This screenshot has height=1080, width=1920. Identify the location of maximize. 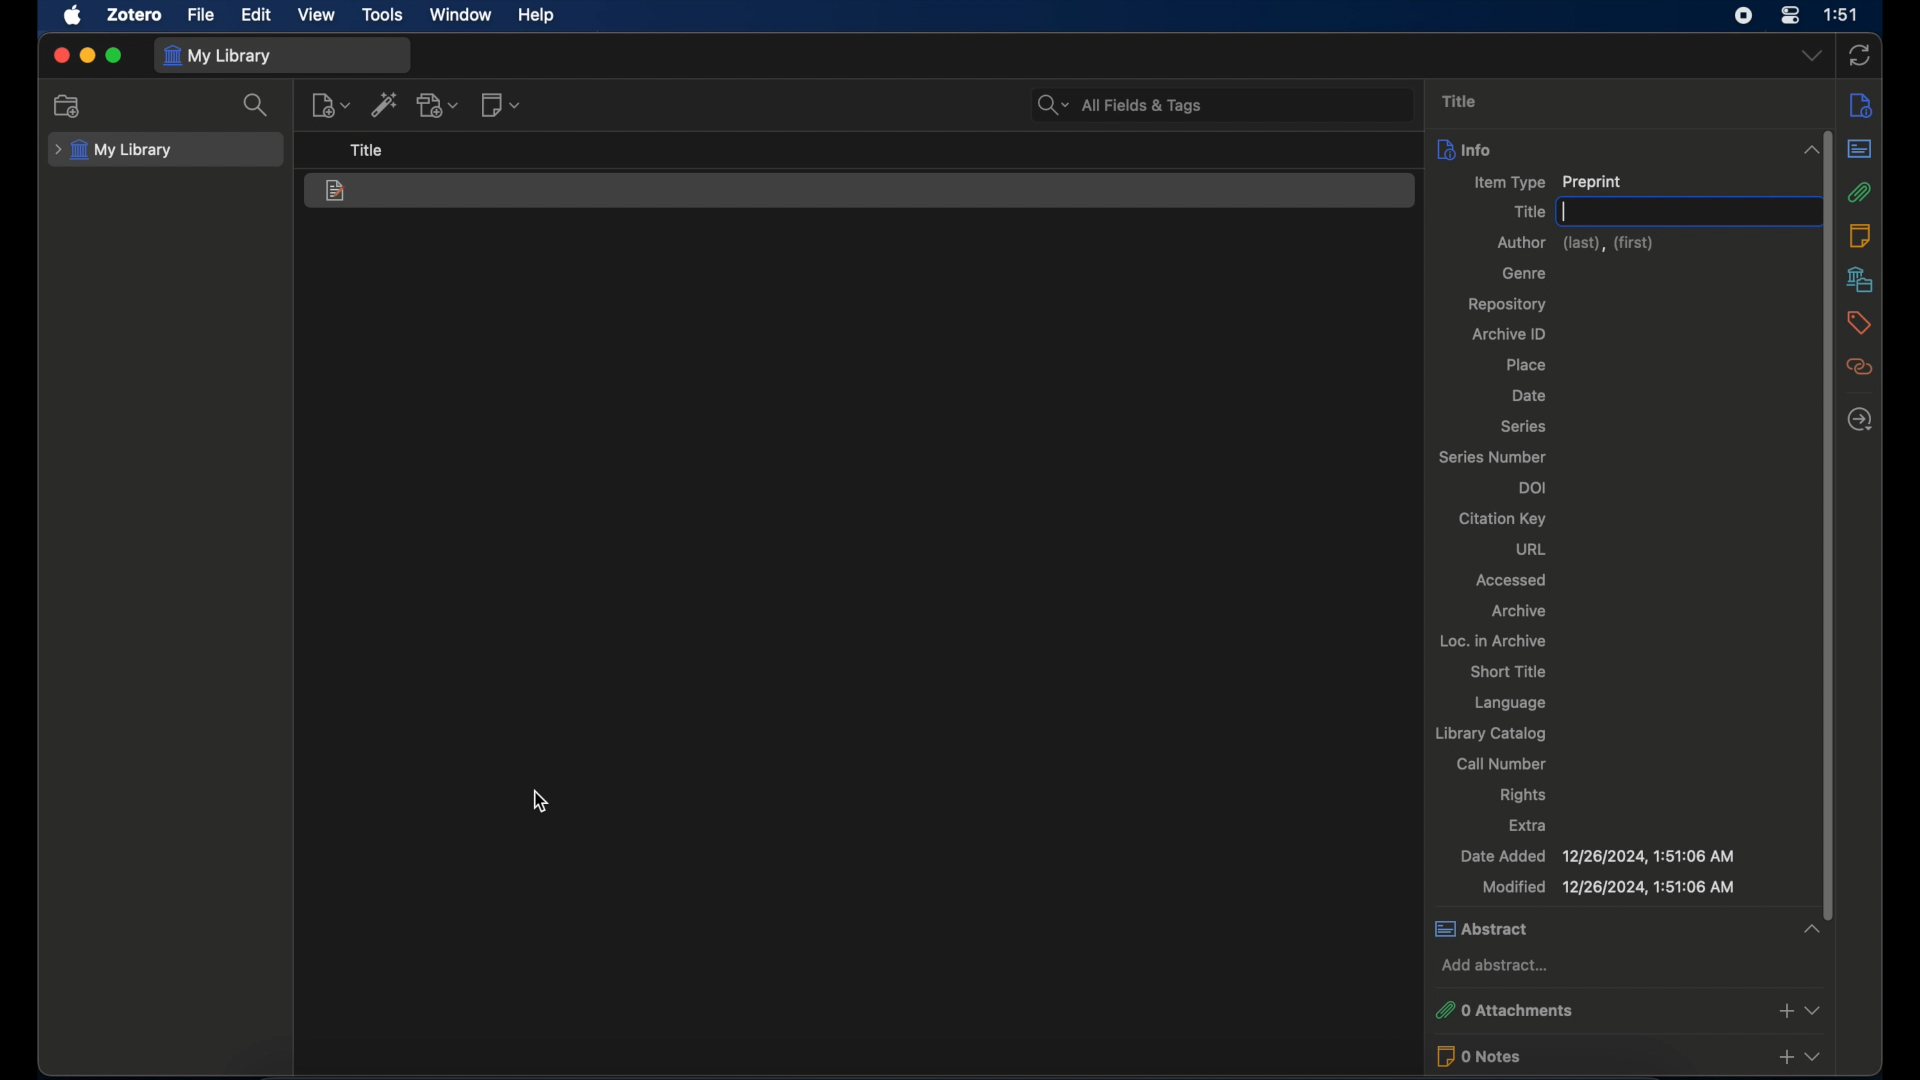
(114, 57).